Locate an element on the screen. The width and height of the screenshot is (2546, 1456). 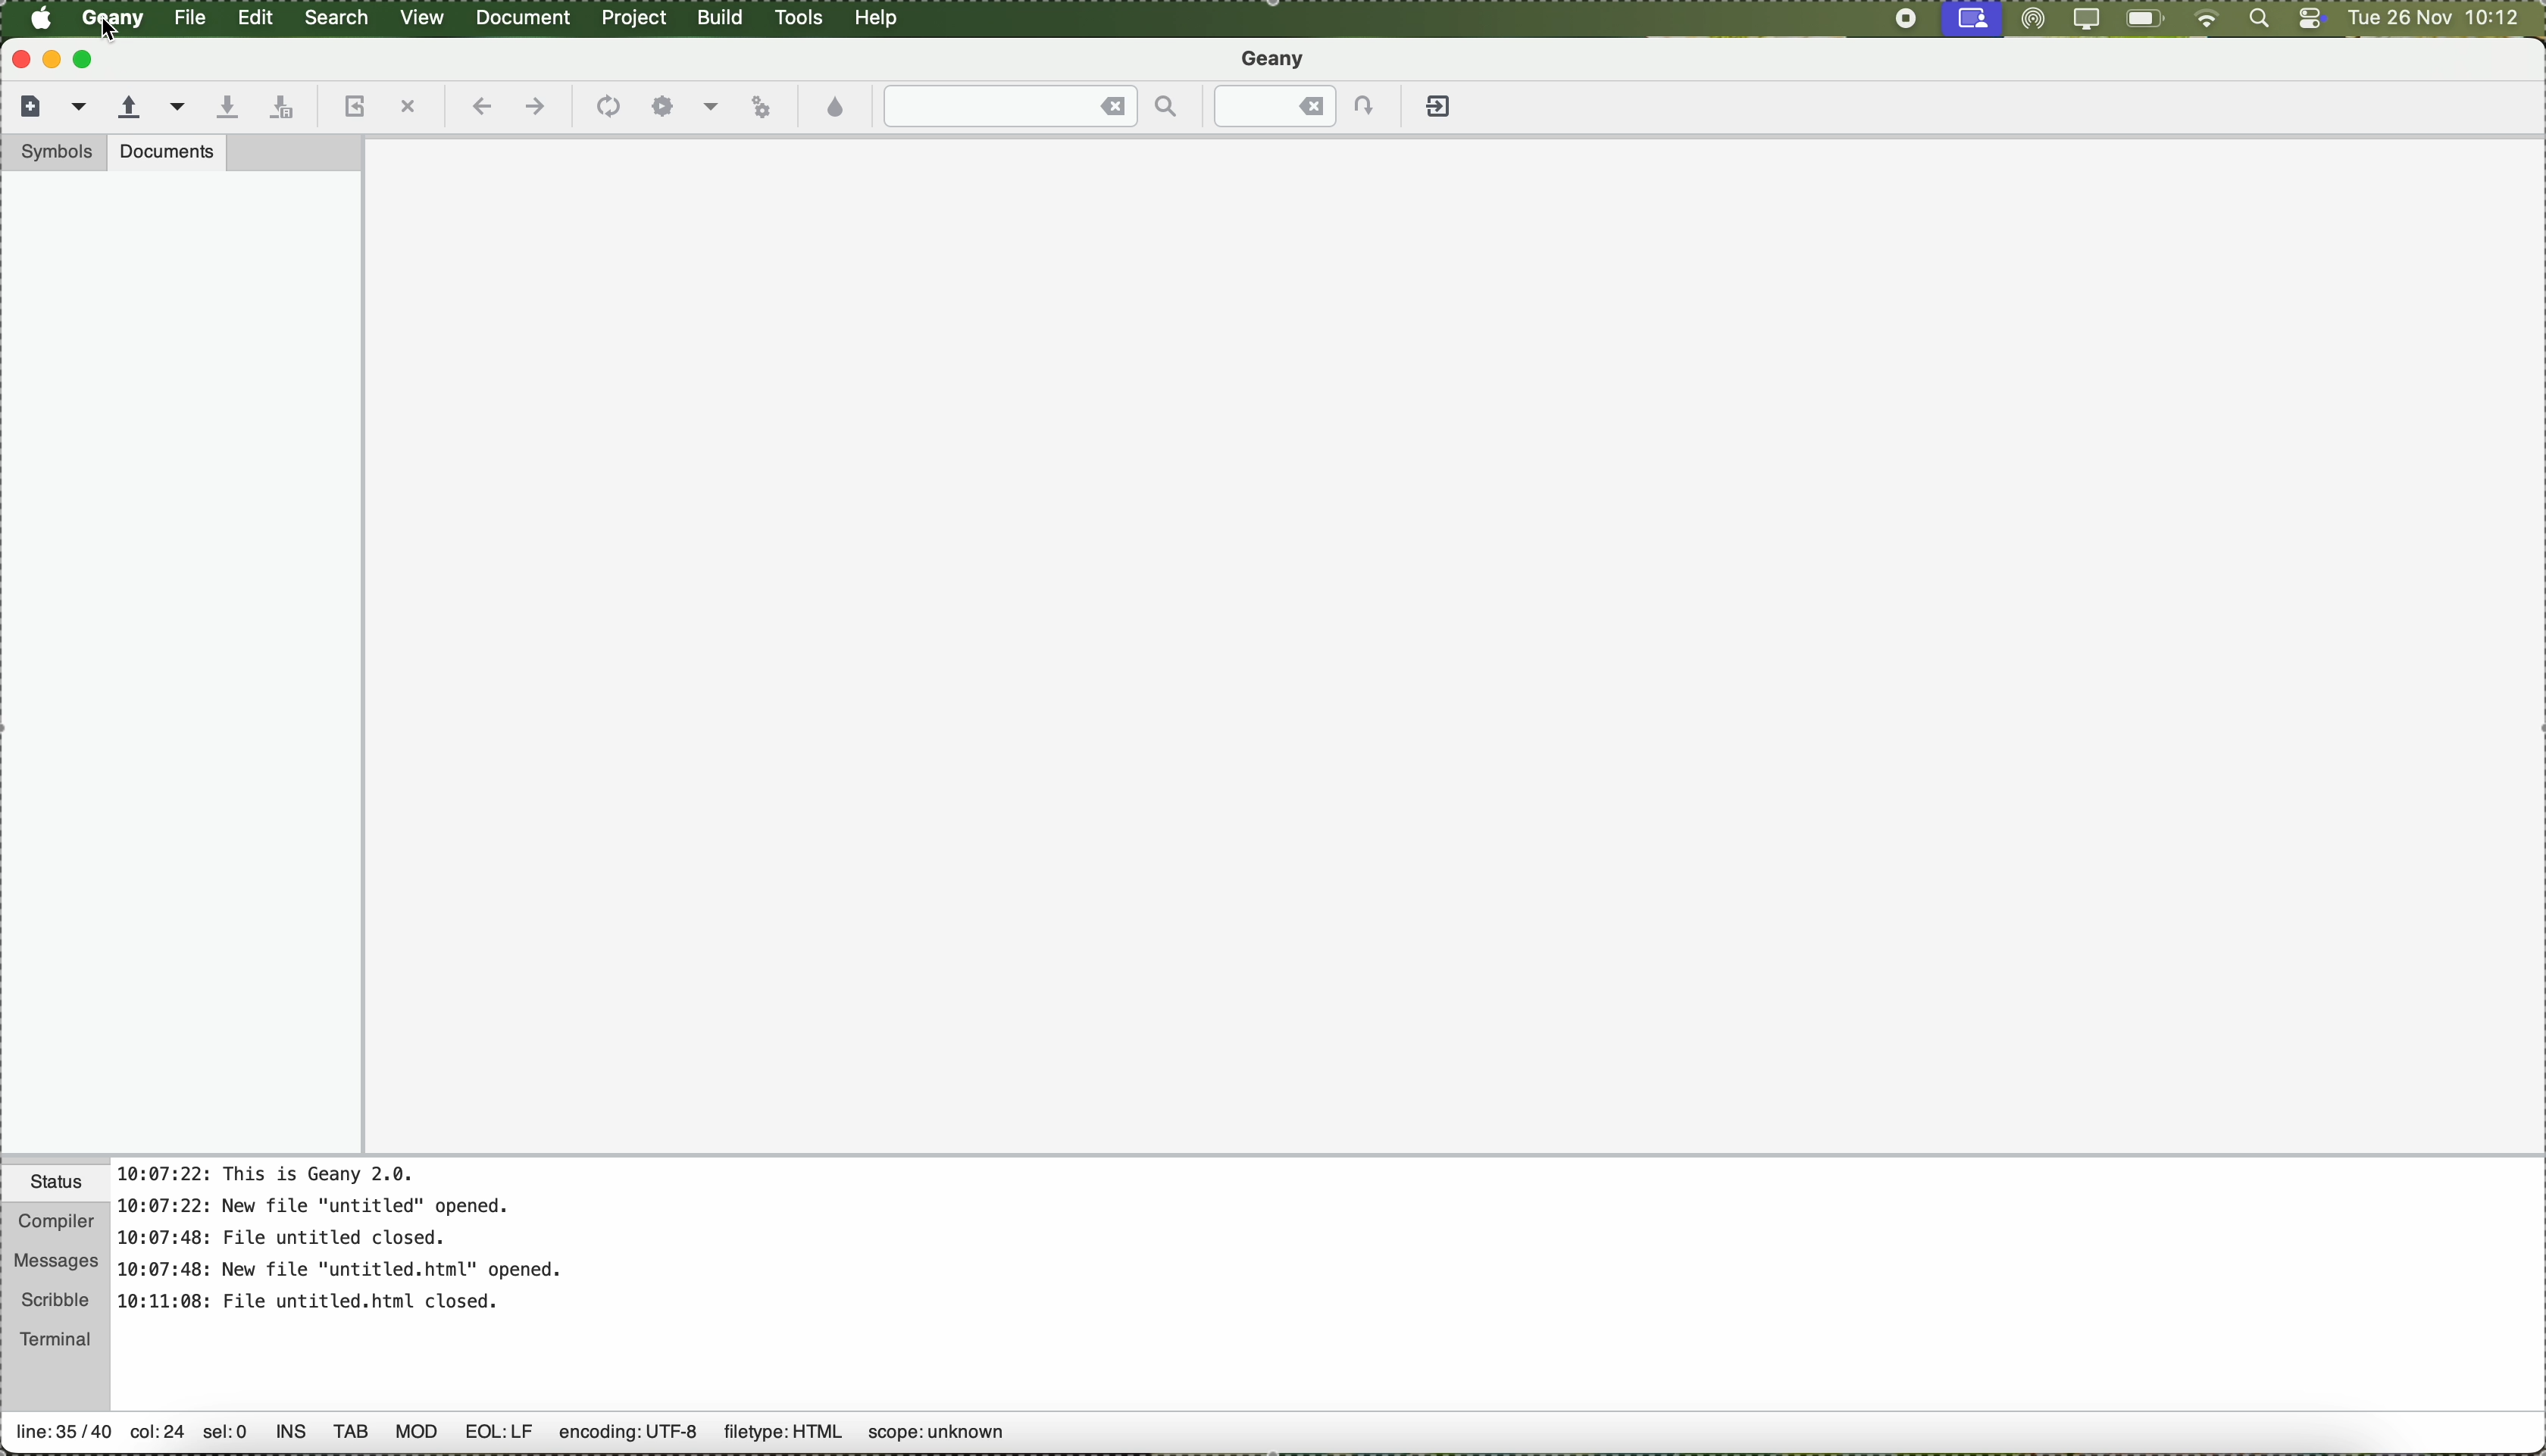
screen is located at coordinates (1973, 18).